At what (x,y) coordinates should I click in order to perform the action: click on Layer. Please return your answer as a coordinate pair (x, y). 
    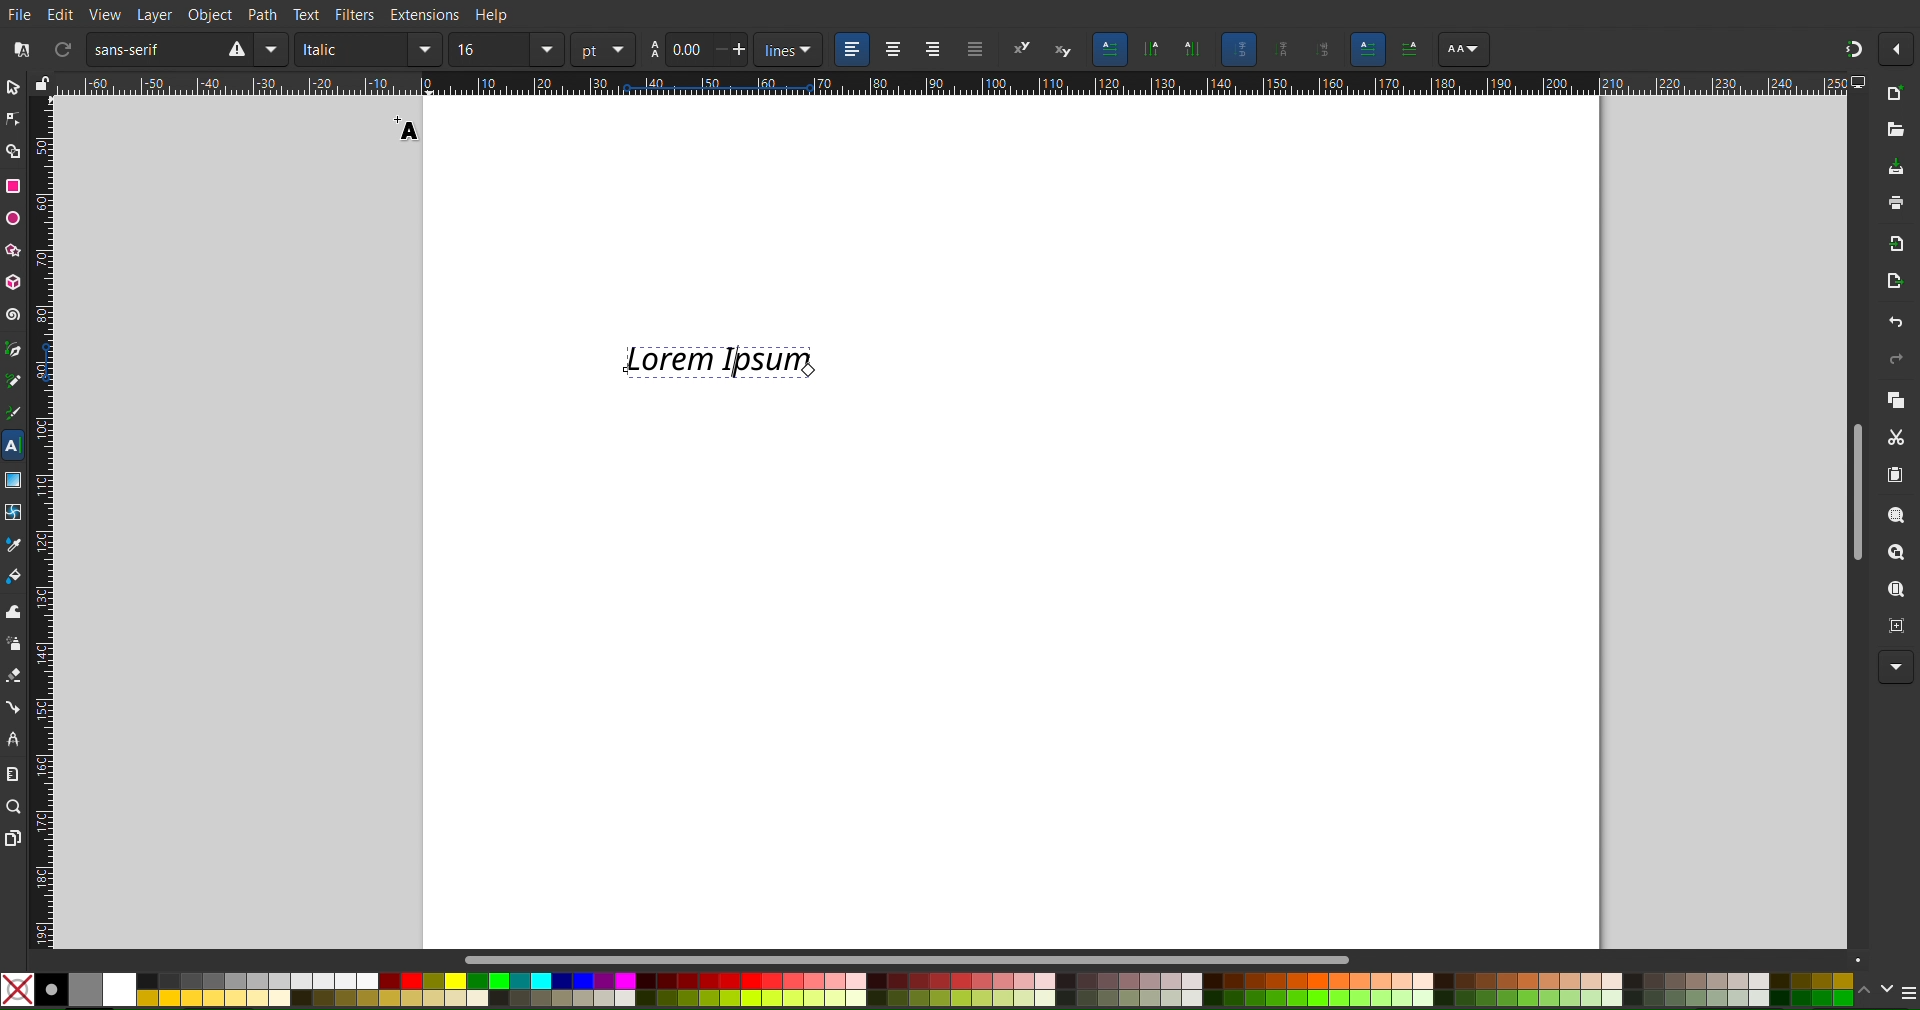
    Looking at the image, I should click on (154, 14).